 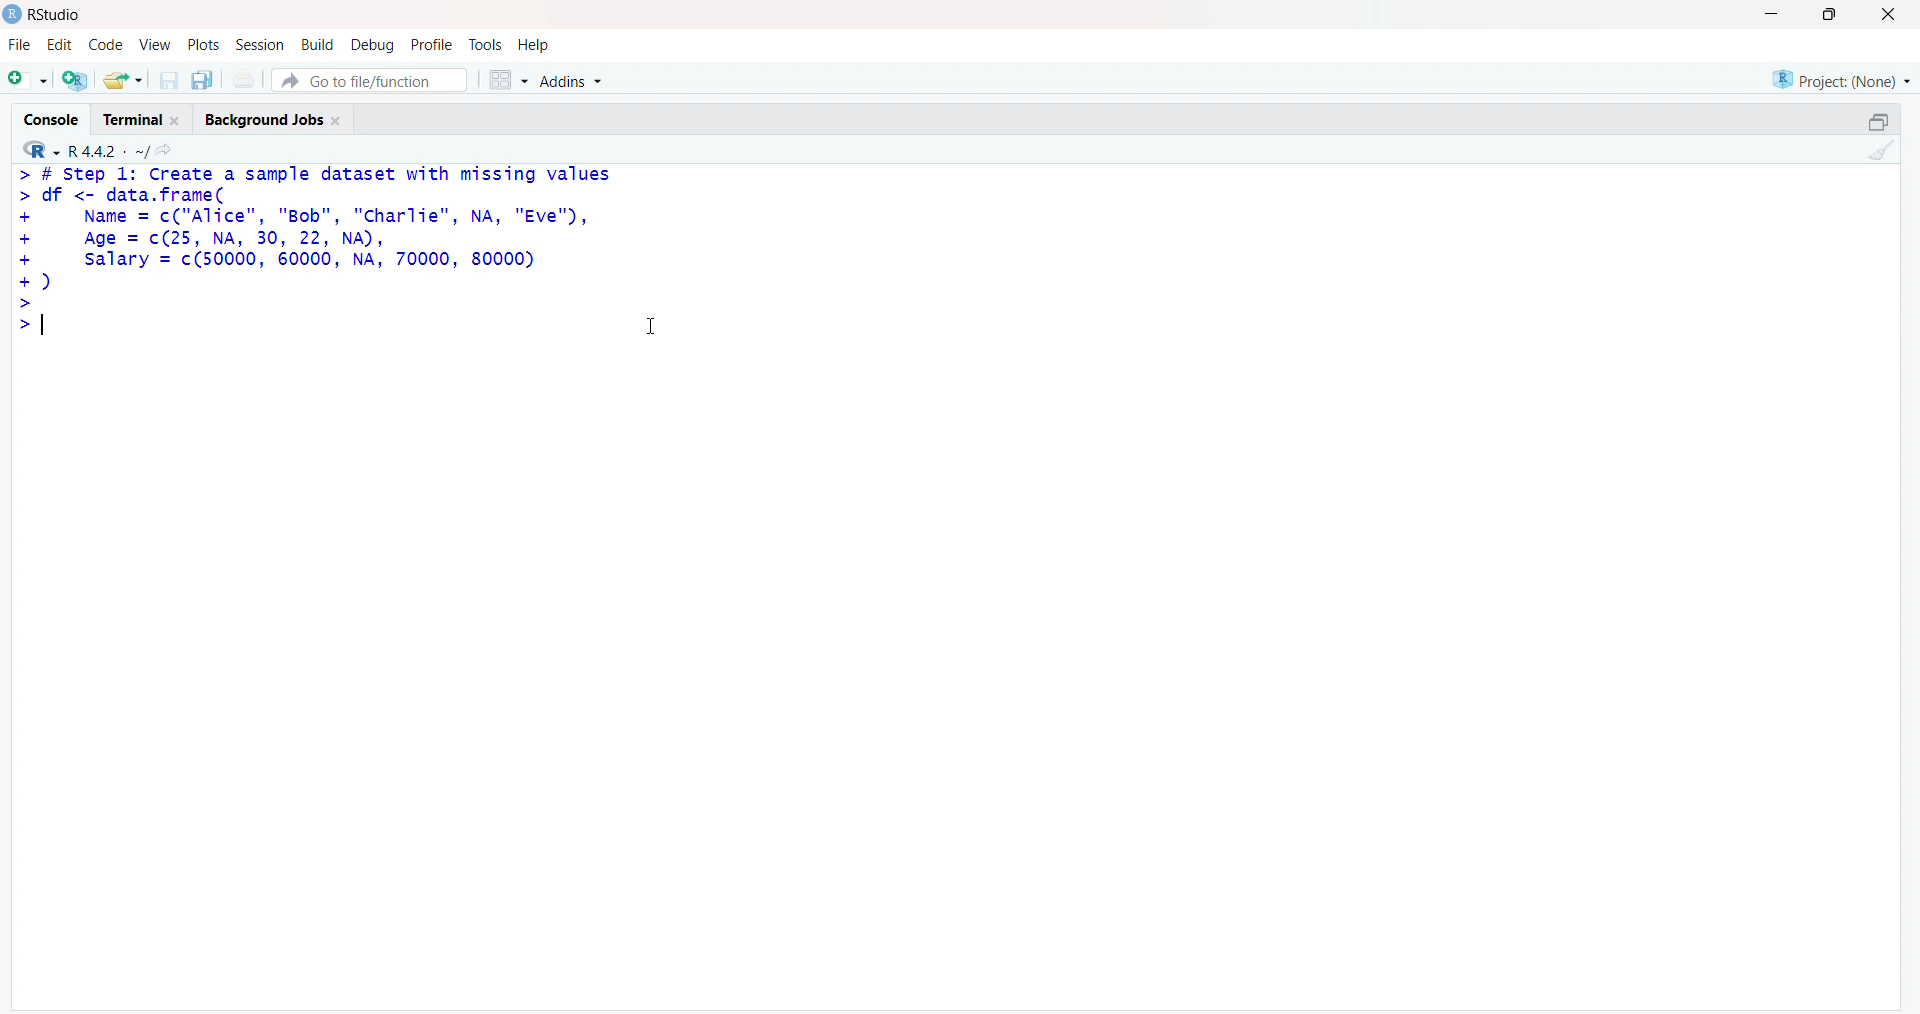 I want to click on Console, so click(x=50, y=117).